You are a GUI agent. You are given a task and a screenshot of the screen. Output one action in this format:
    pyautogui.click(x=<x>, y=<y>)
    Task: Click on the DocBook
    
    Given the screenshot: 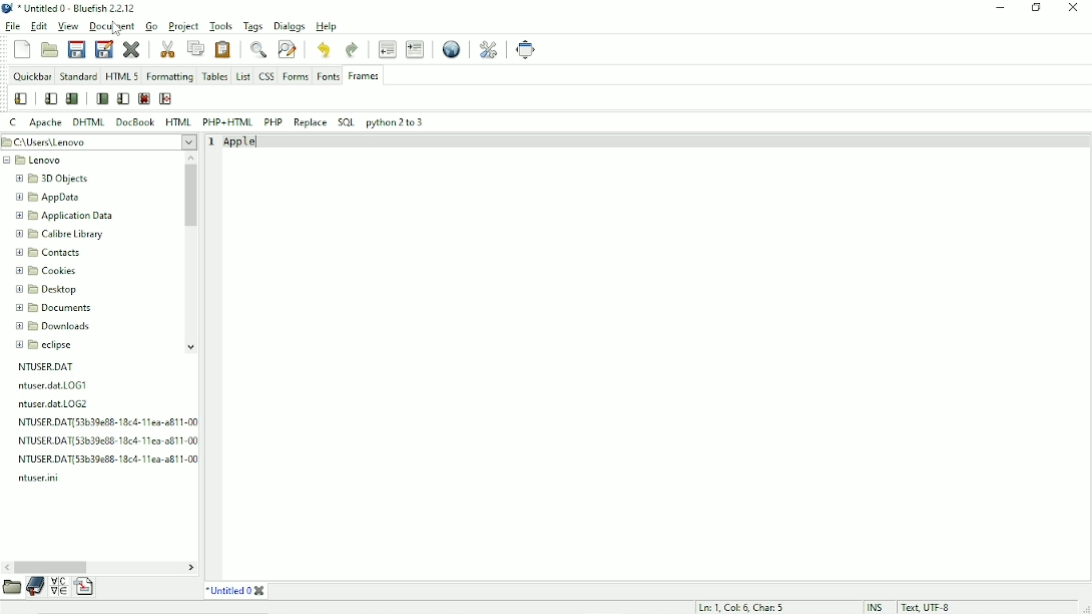 What is the action you would take?
    pyautogui.click(x=136, y=122)
    